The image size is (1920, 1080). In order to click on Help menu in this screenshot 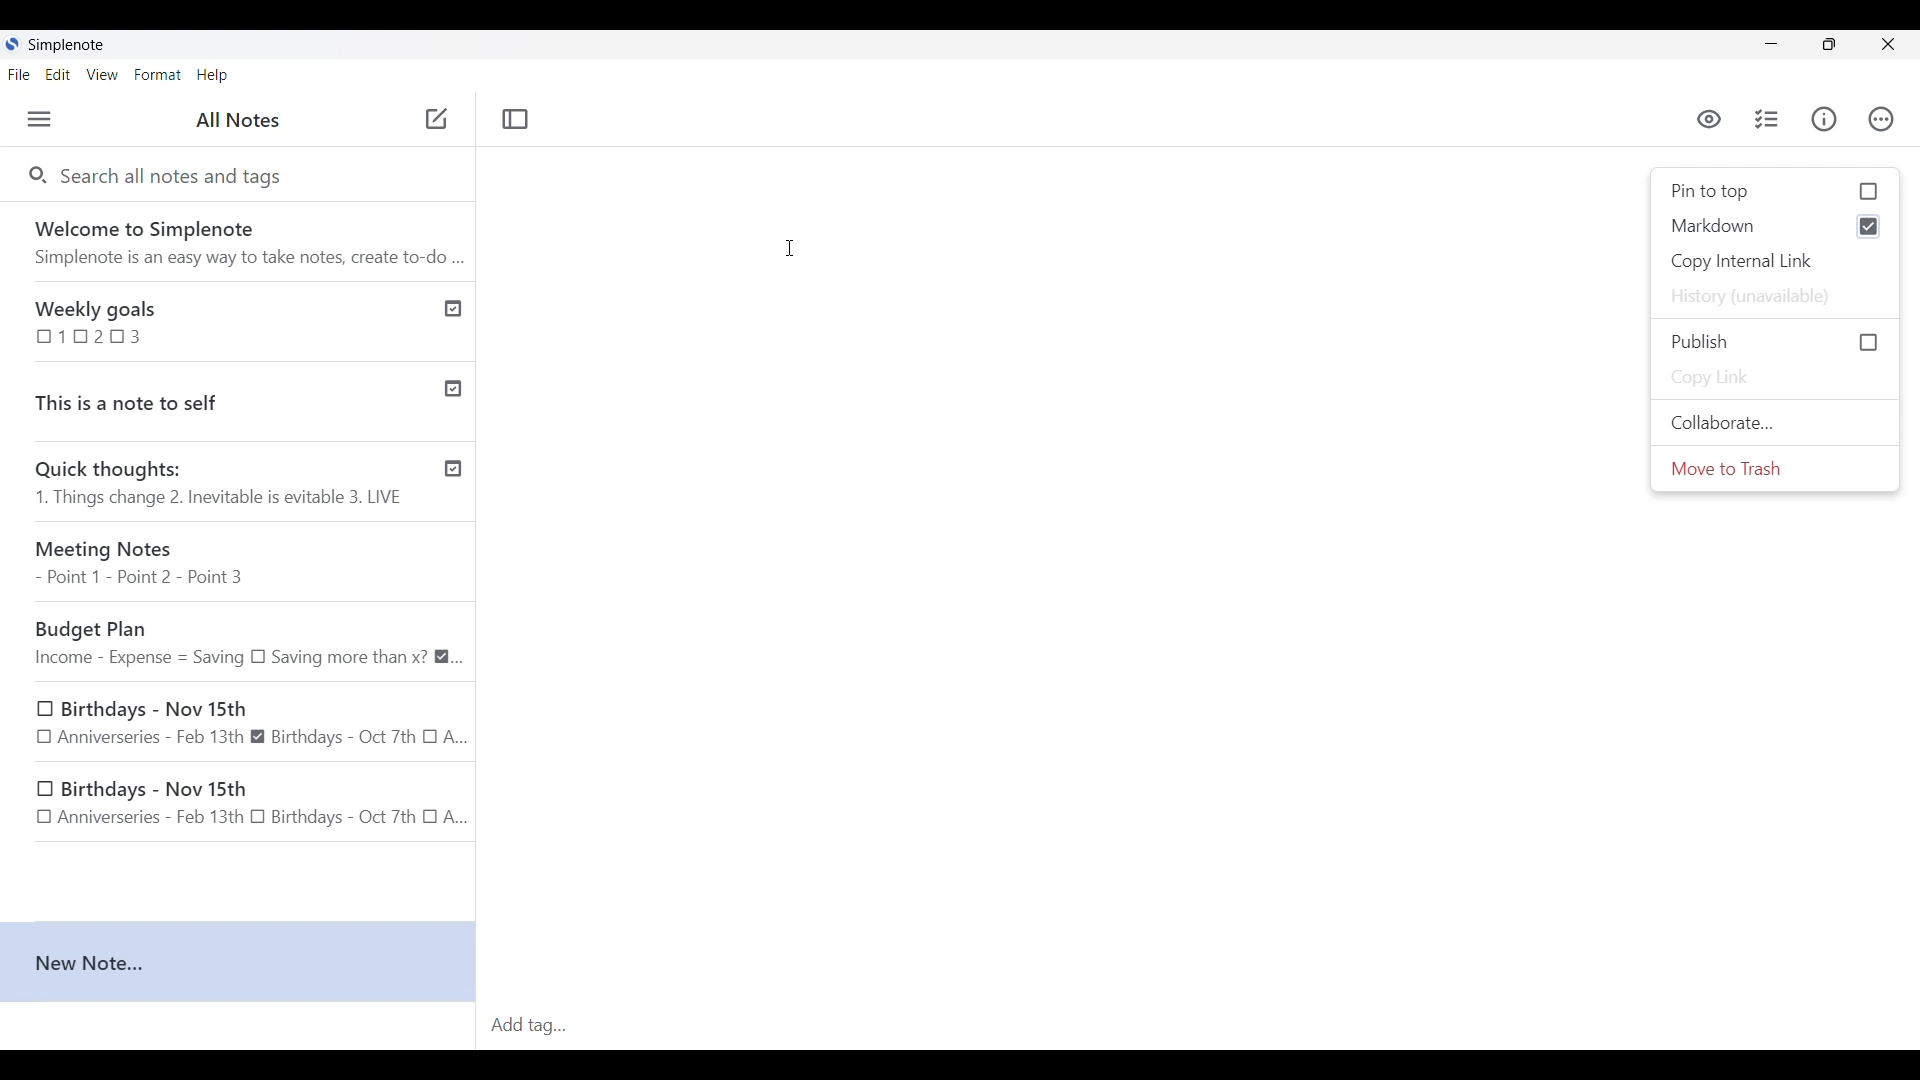, I will do `click(213, 75)`.